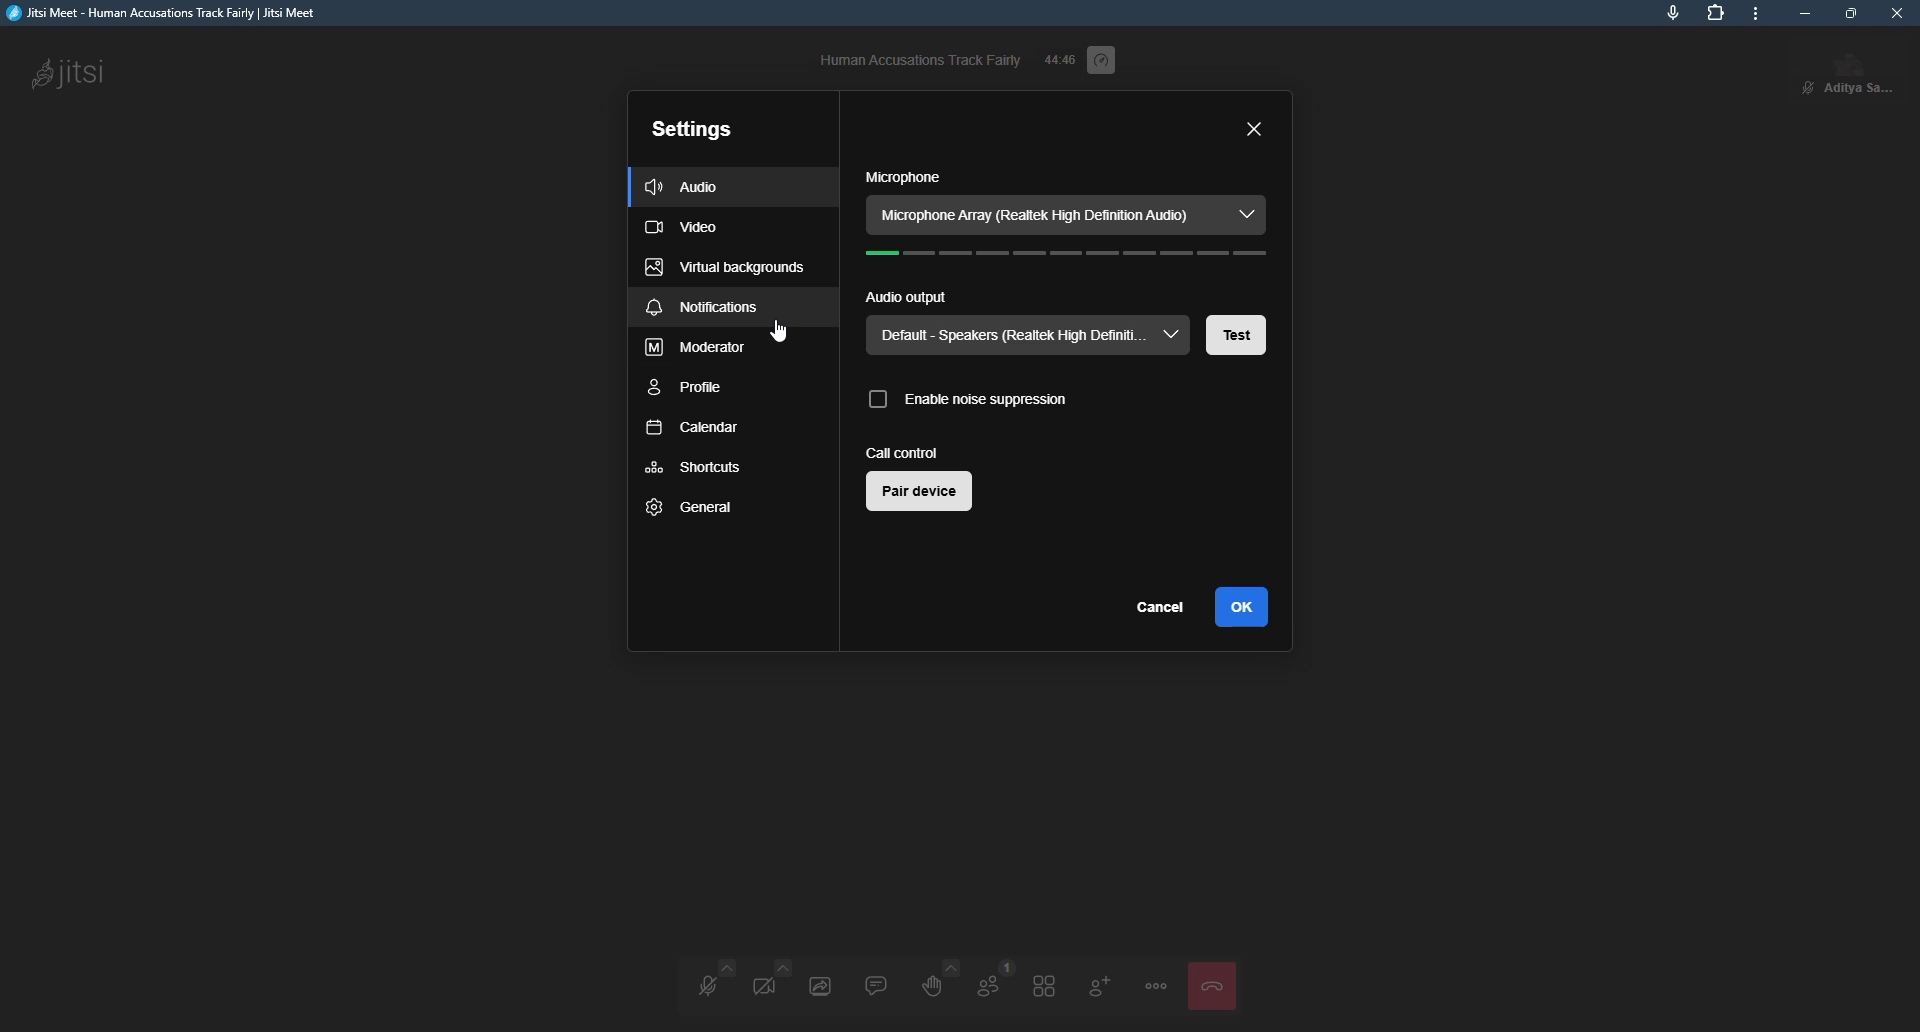 The image size is (1920, 1032). Describe the element at coordinates (1058, 59) in the screenshot. I see `elapsed time` at that location.